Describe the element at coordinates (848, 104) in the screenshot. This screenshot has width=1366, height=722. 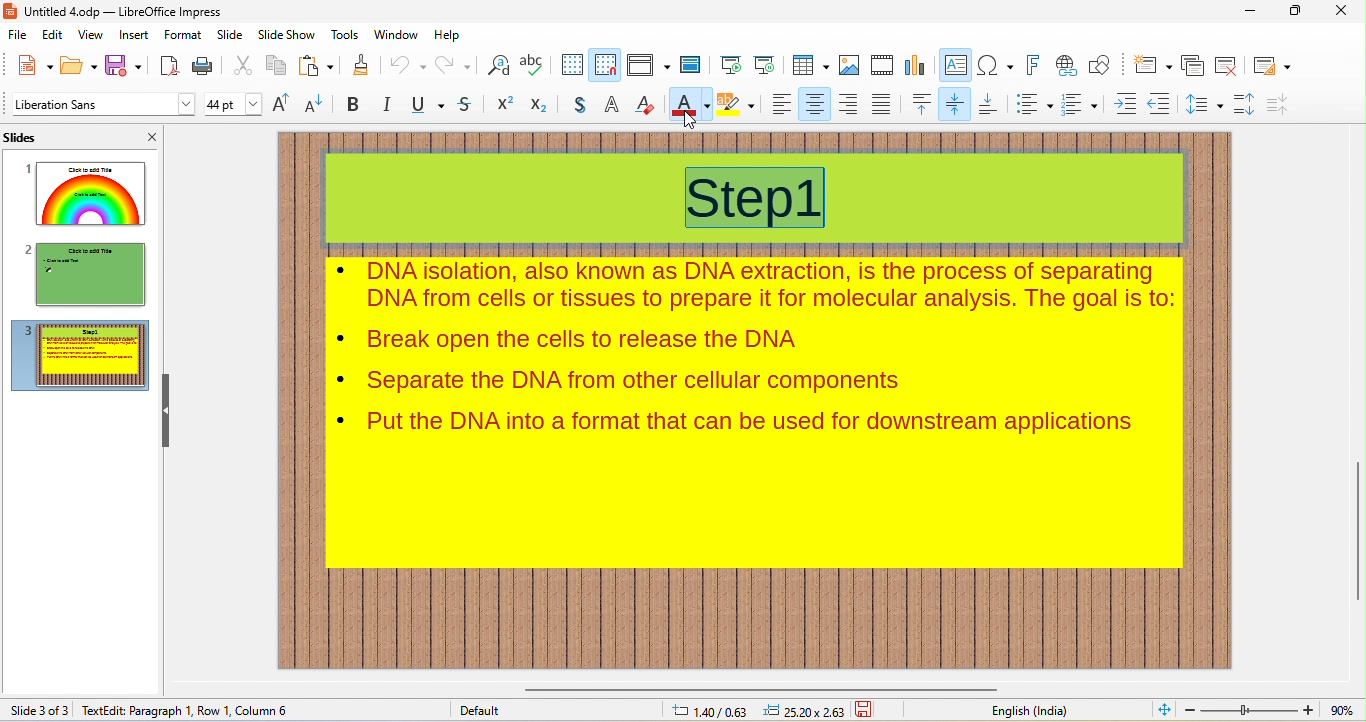
I see `align right` at that location.